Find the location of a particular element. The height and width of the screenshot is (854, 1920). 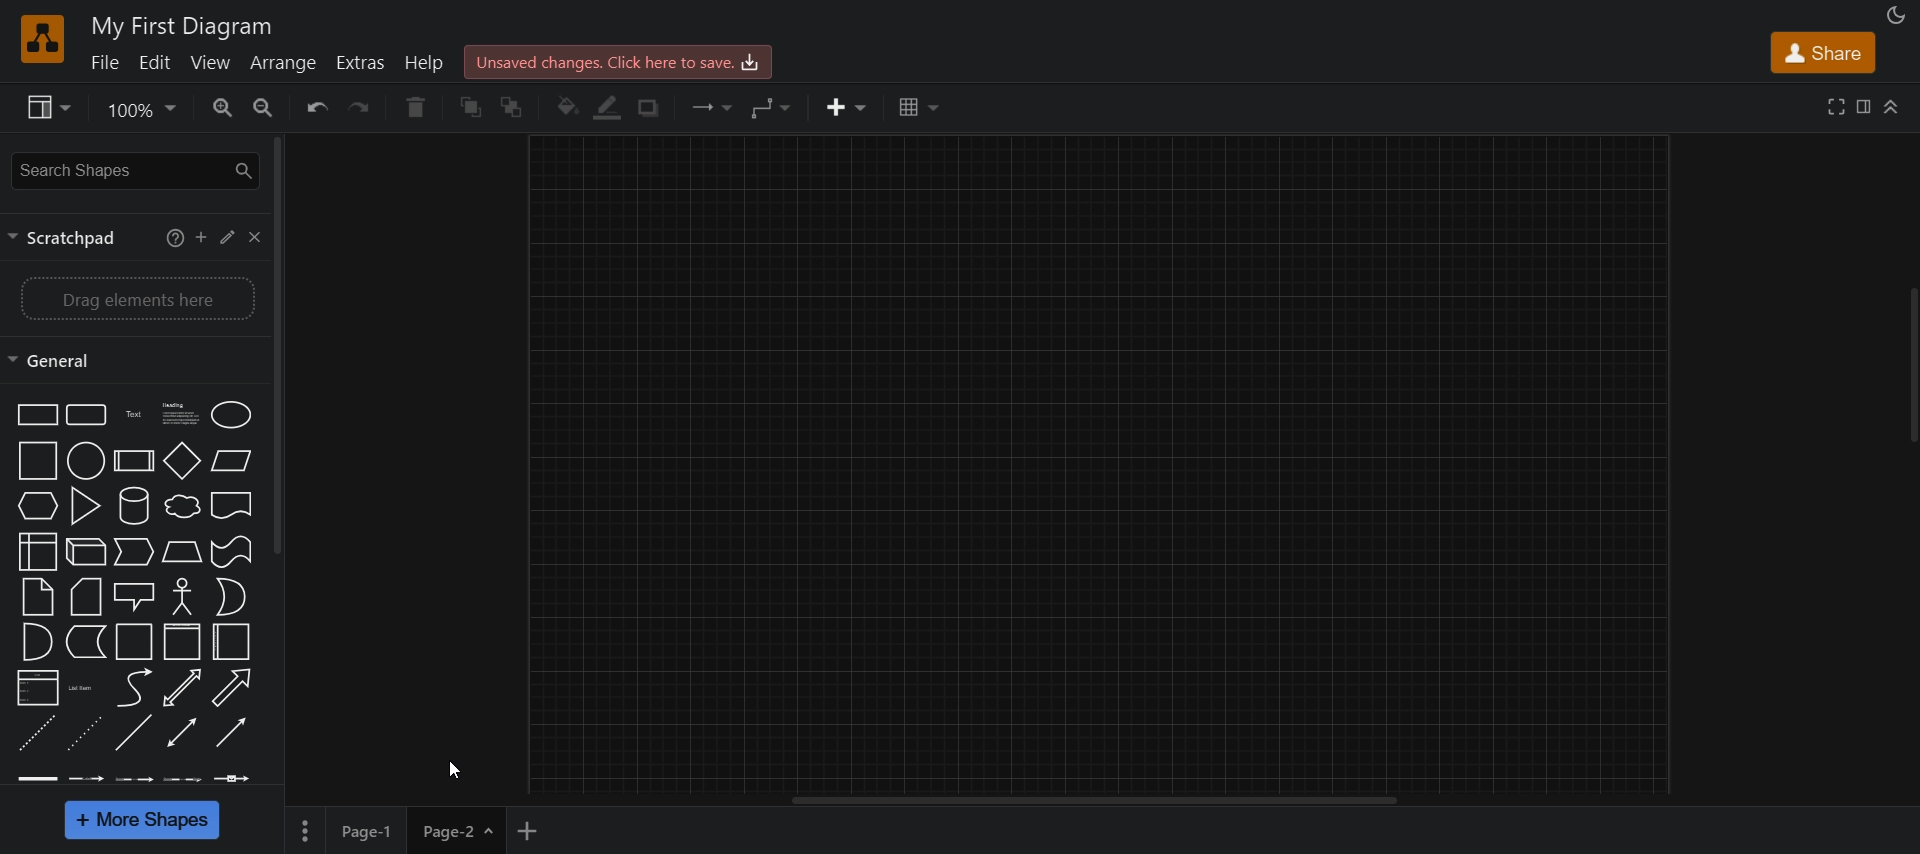

view is located at coordinates (217, 65).